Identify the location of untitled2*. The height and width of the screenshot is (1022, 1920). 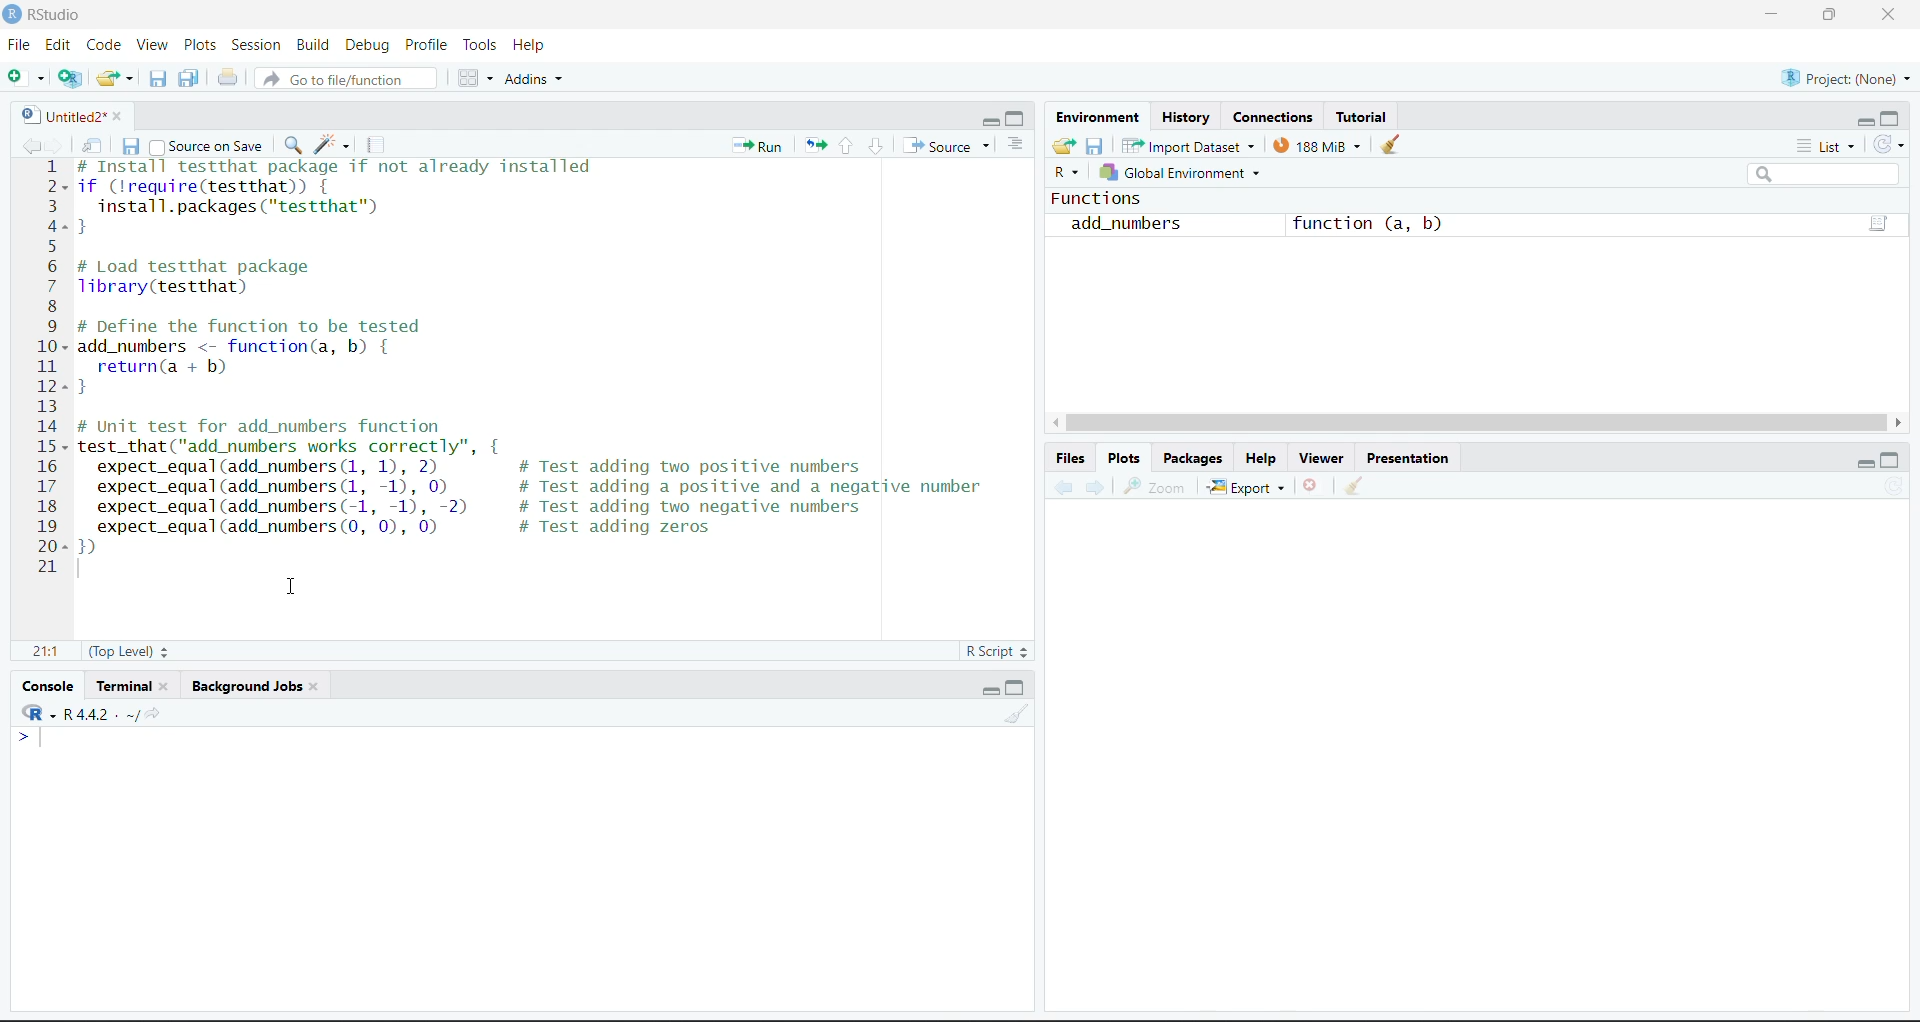
(60, 116).